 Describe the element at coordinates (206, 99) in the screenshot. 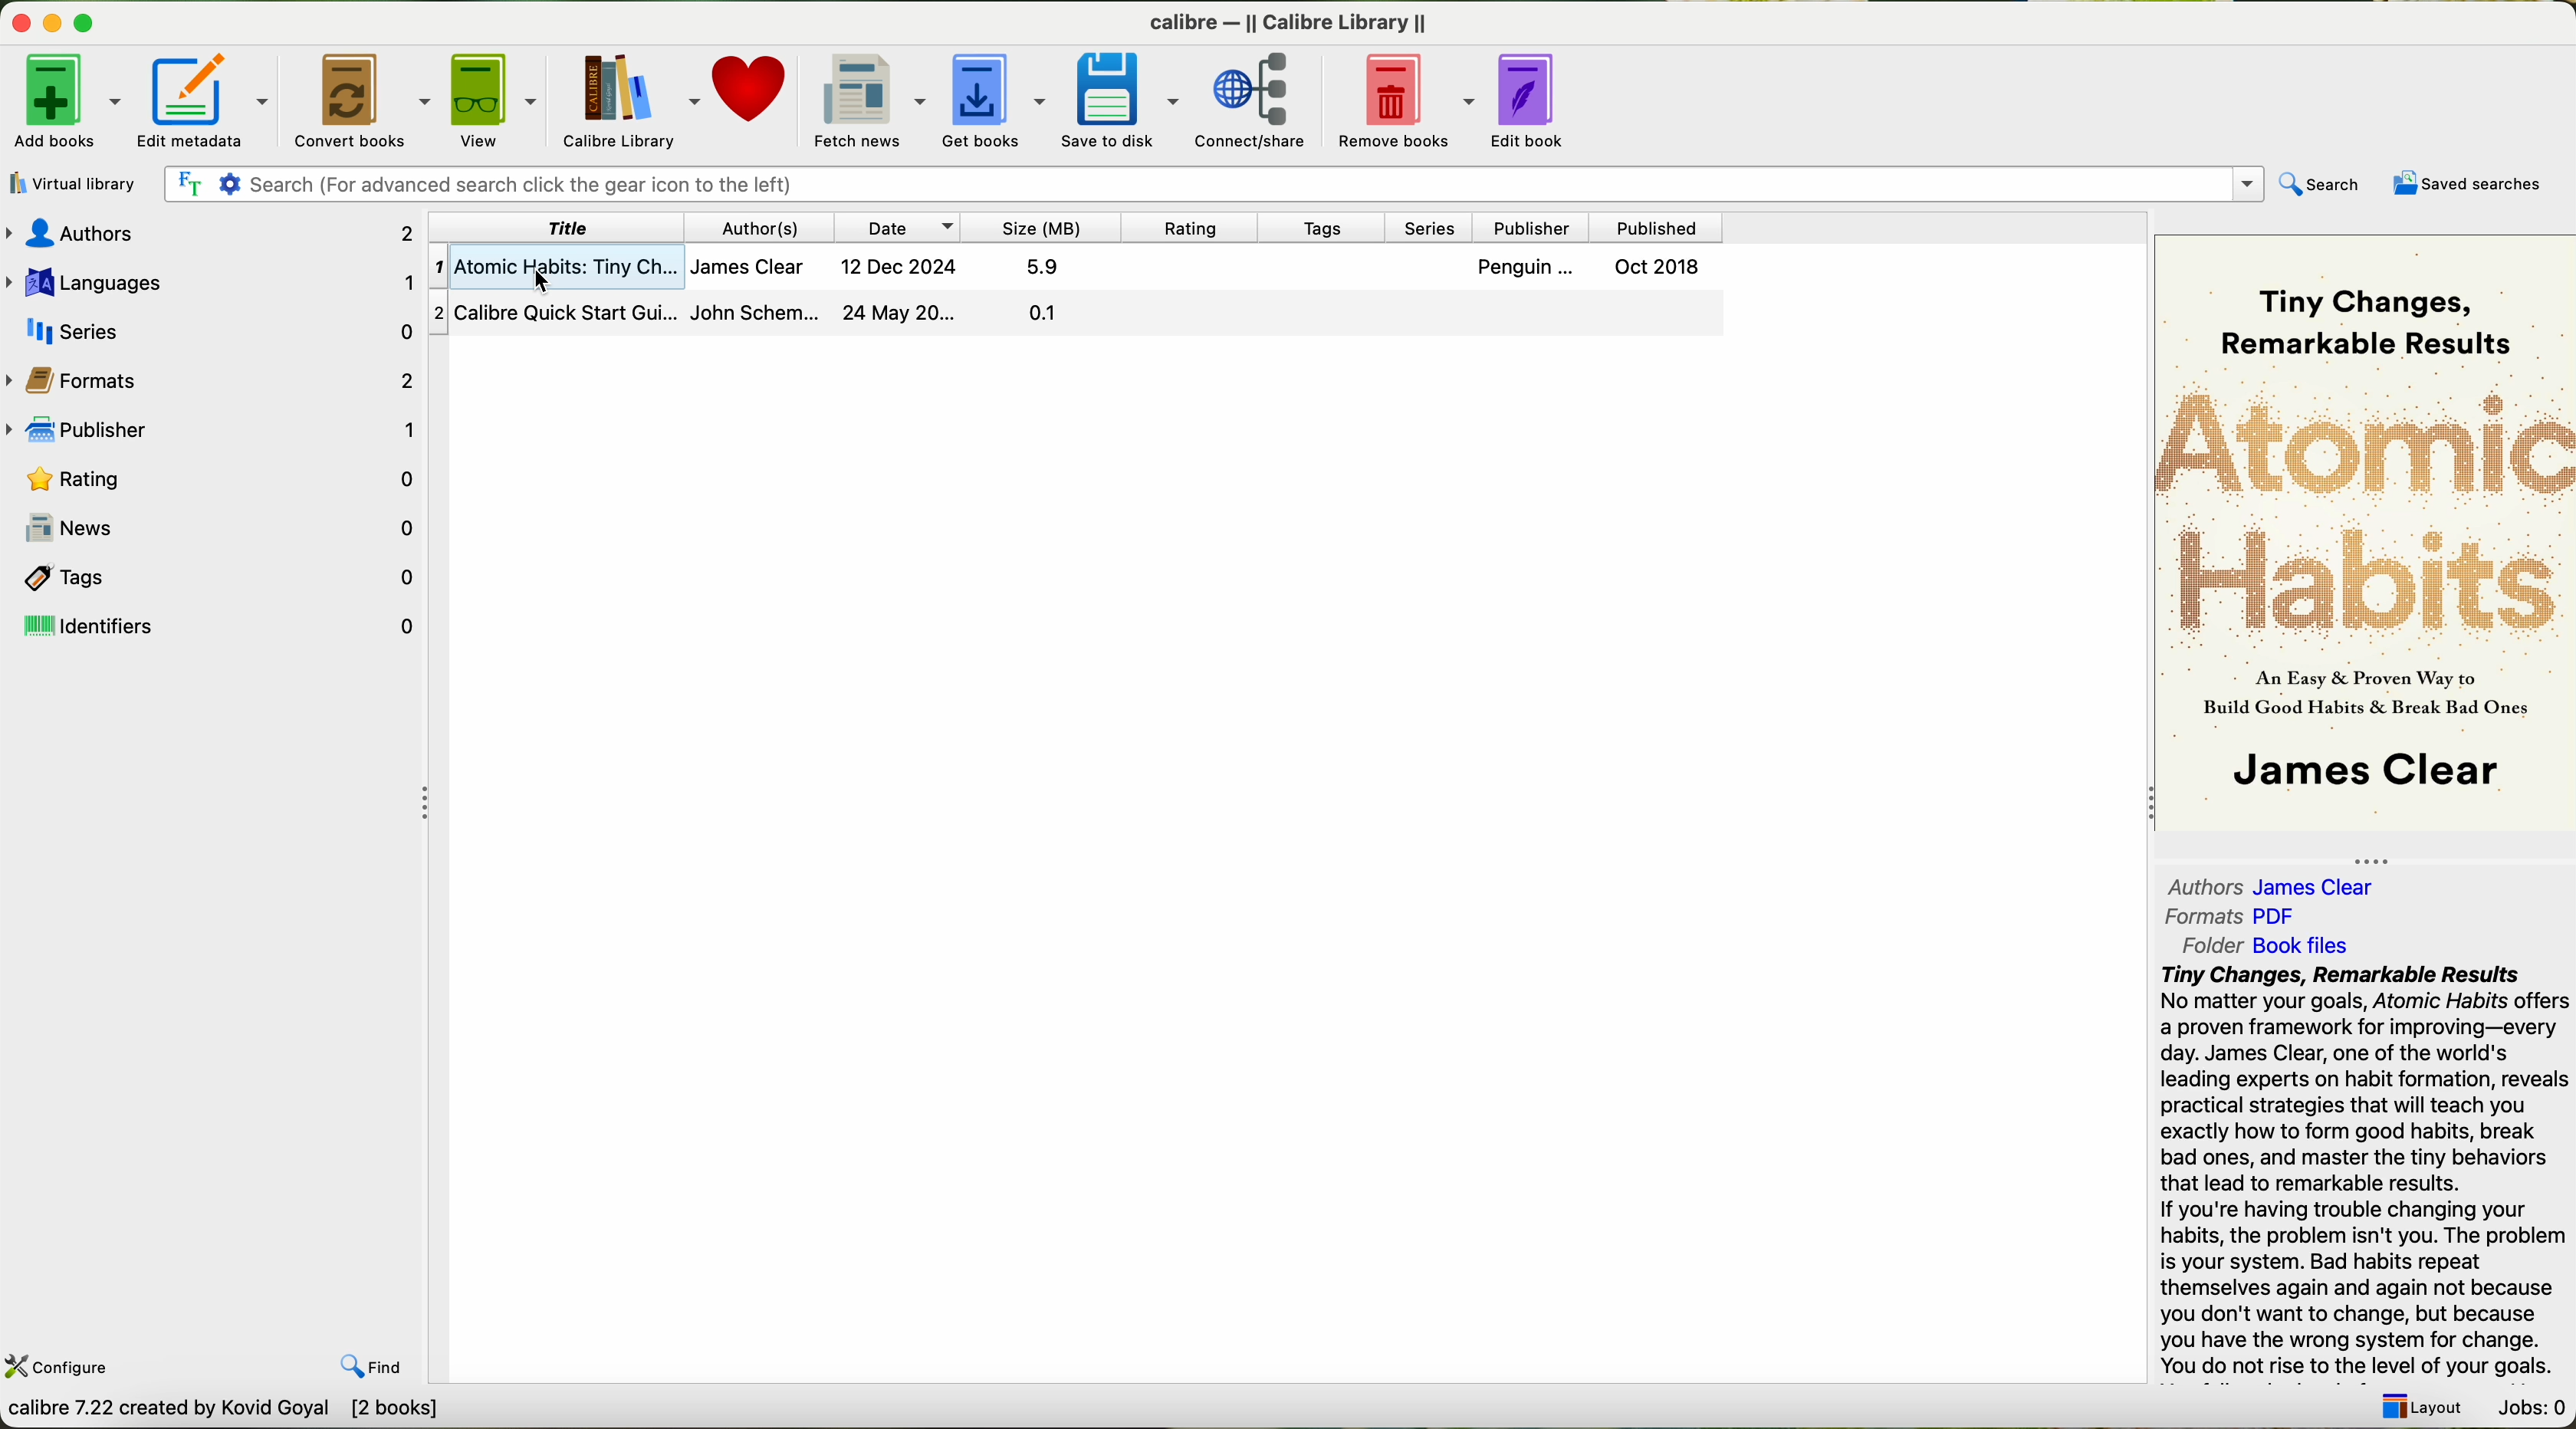

I see `edit metadata` at that location.